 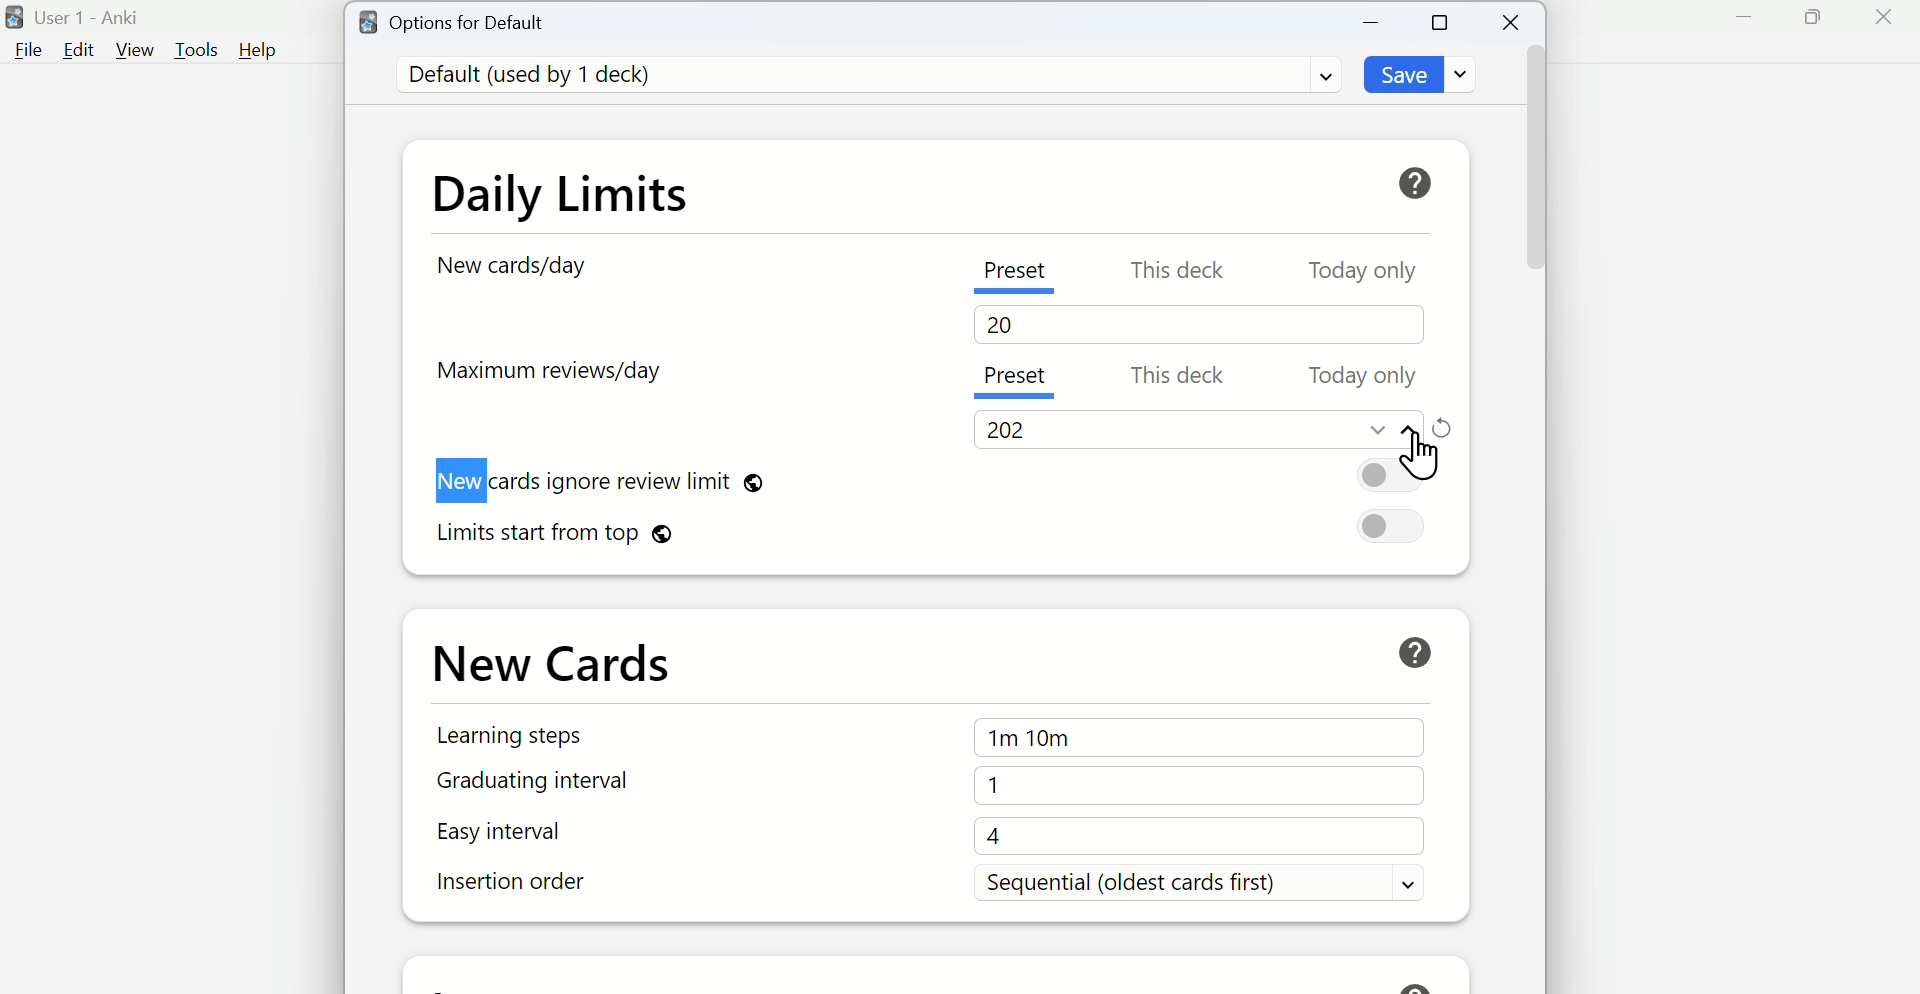 I want to click on Maximize, so click(x=1812, y=18).